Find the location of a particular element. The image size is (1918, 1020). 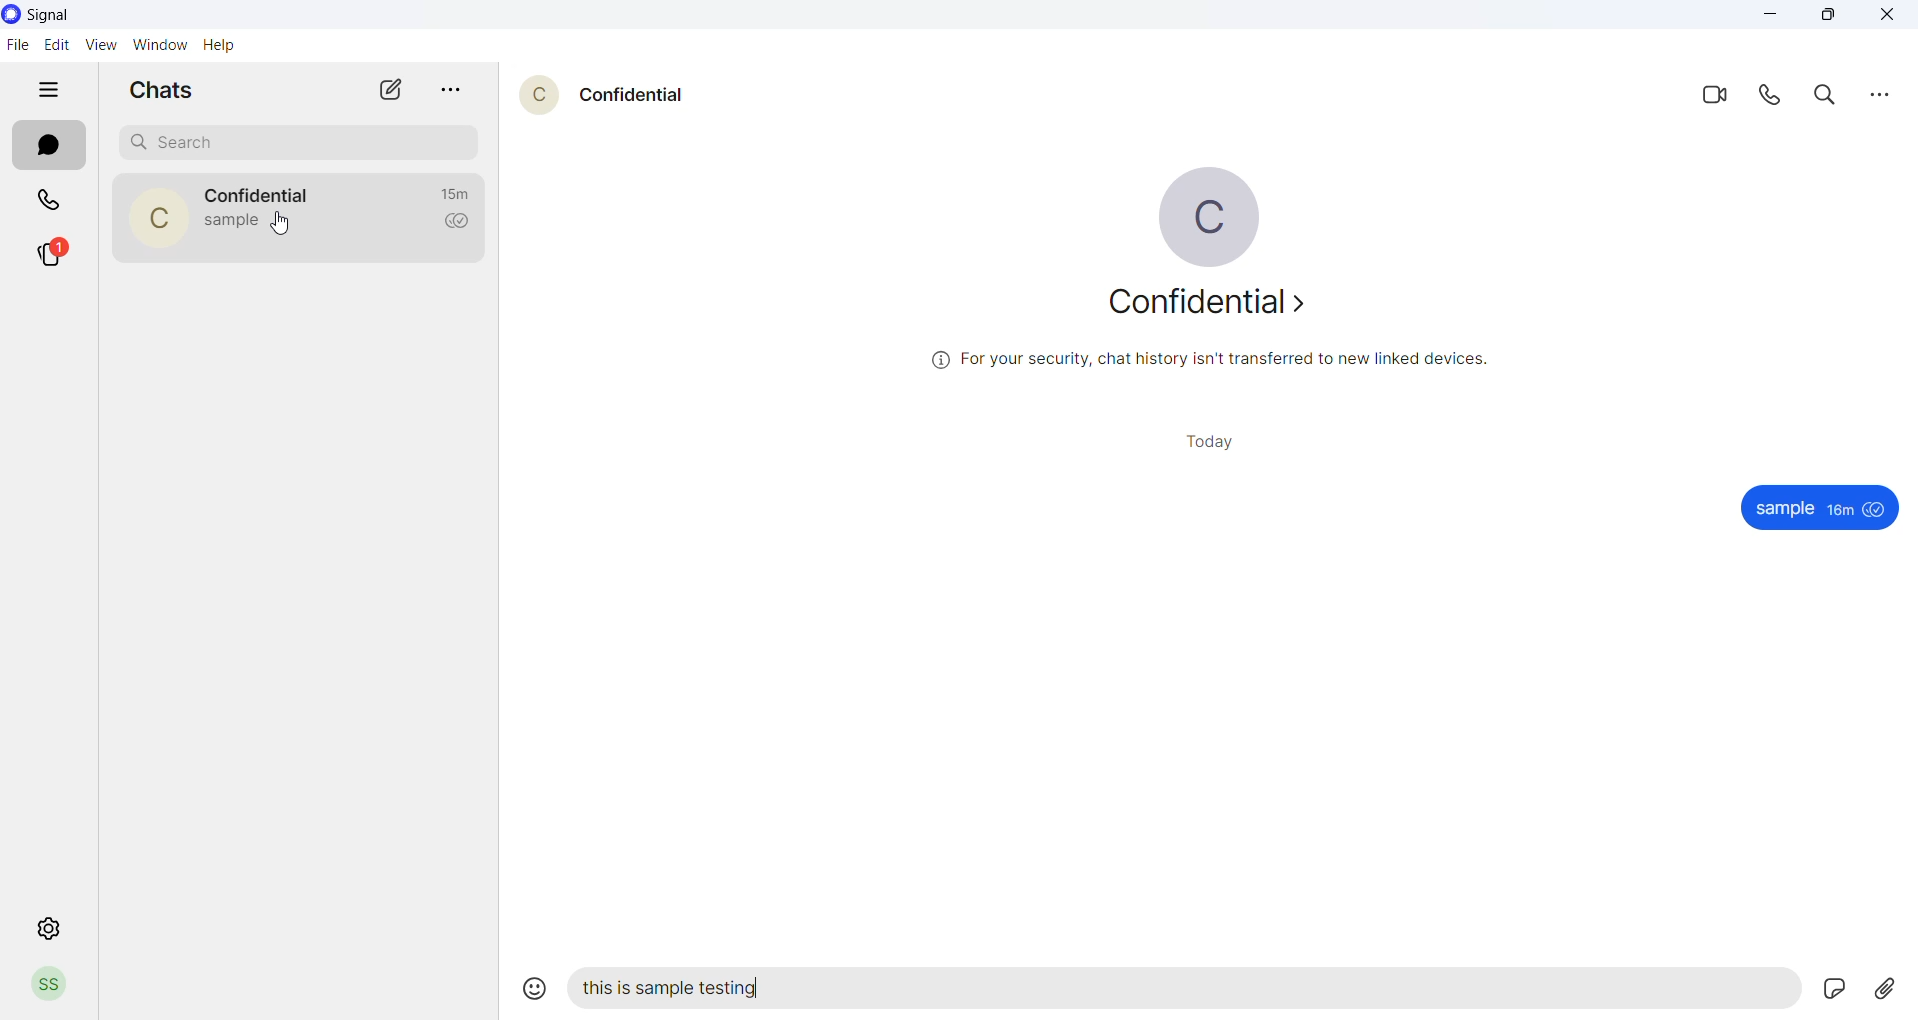

confidential is located at coordinates (1210, 304).